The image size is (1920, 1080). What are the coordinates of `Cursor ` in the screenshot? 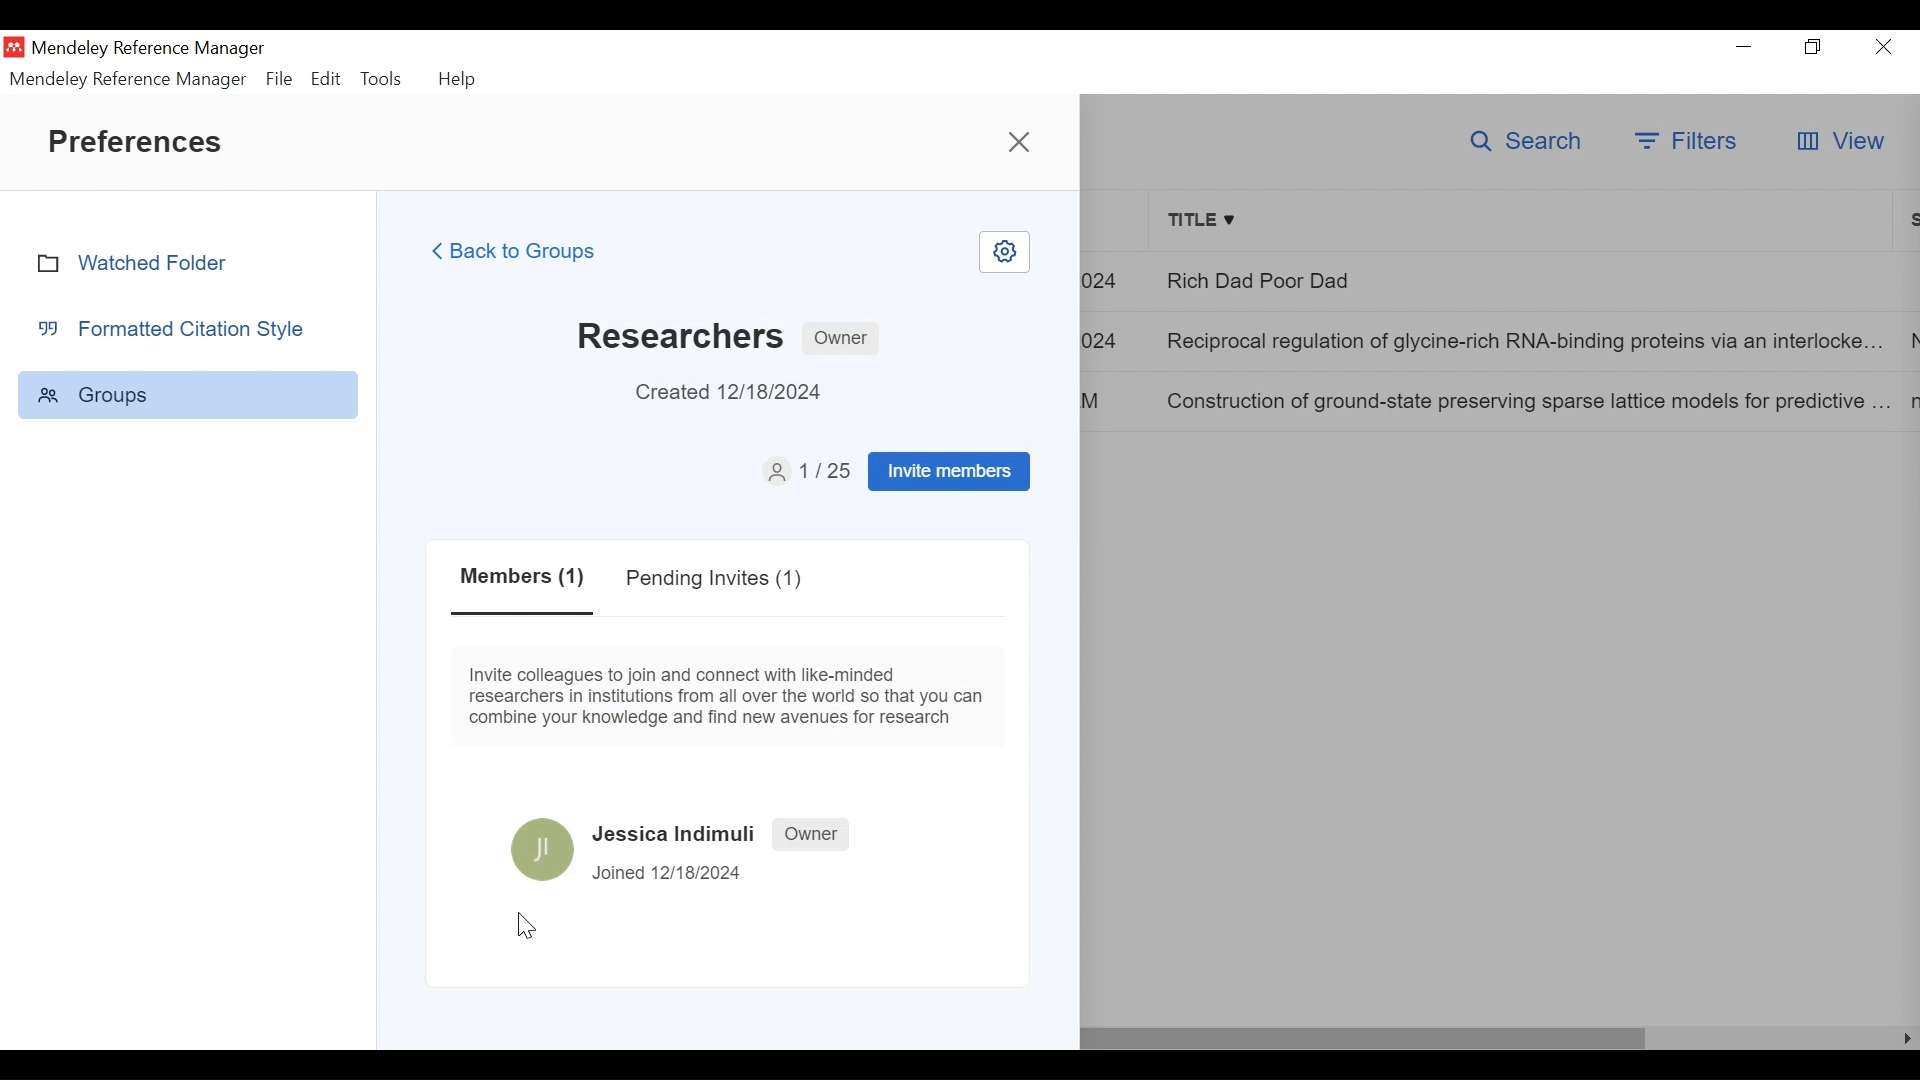 It's located at (527, 927).